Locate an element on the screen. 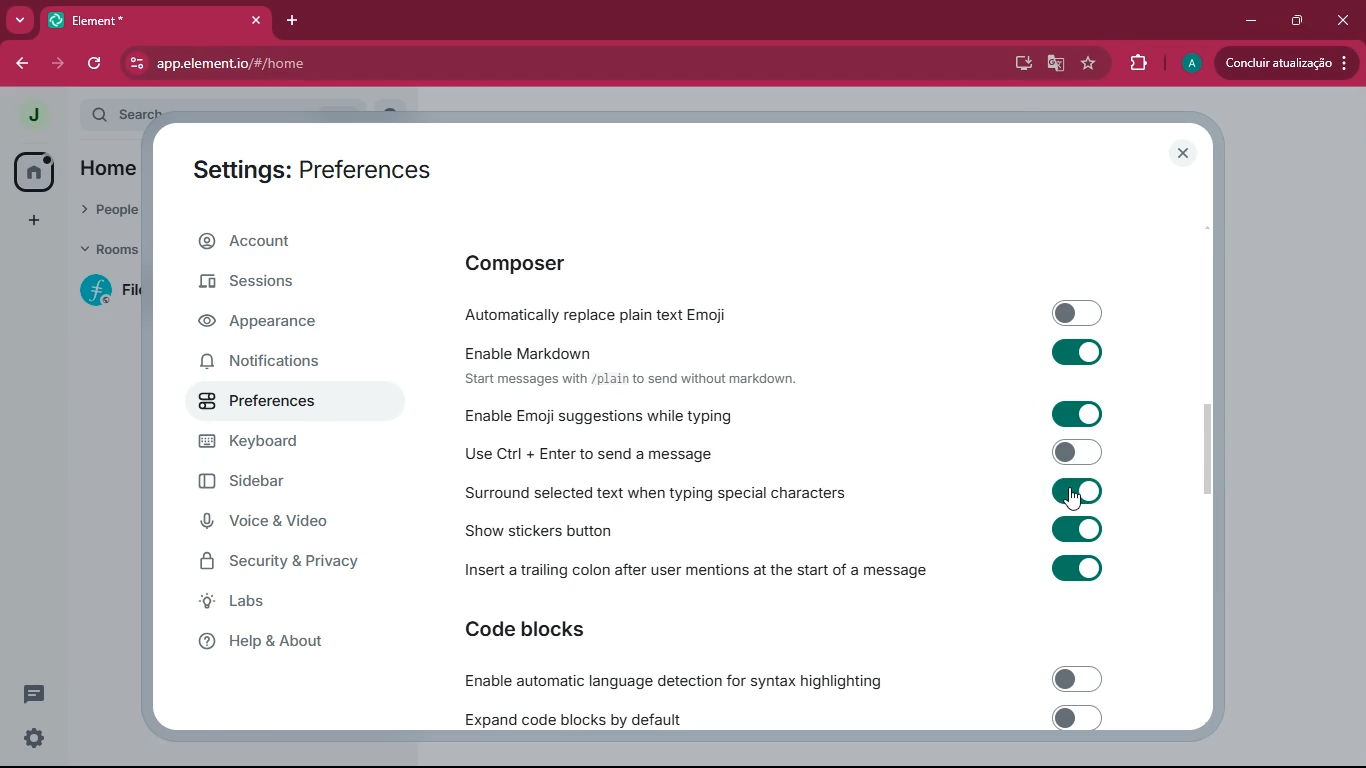 The height and width of the screenshot is (768, 1366). forward is located at coordinates (56, 64).